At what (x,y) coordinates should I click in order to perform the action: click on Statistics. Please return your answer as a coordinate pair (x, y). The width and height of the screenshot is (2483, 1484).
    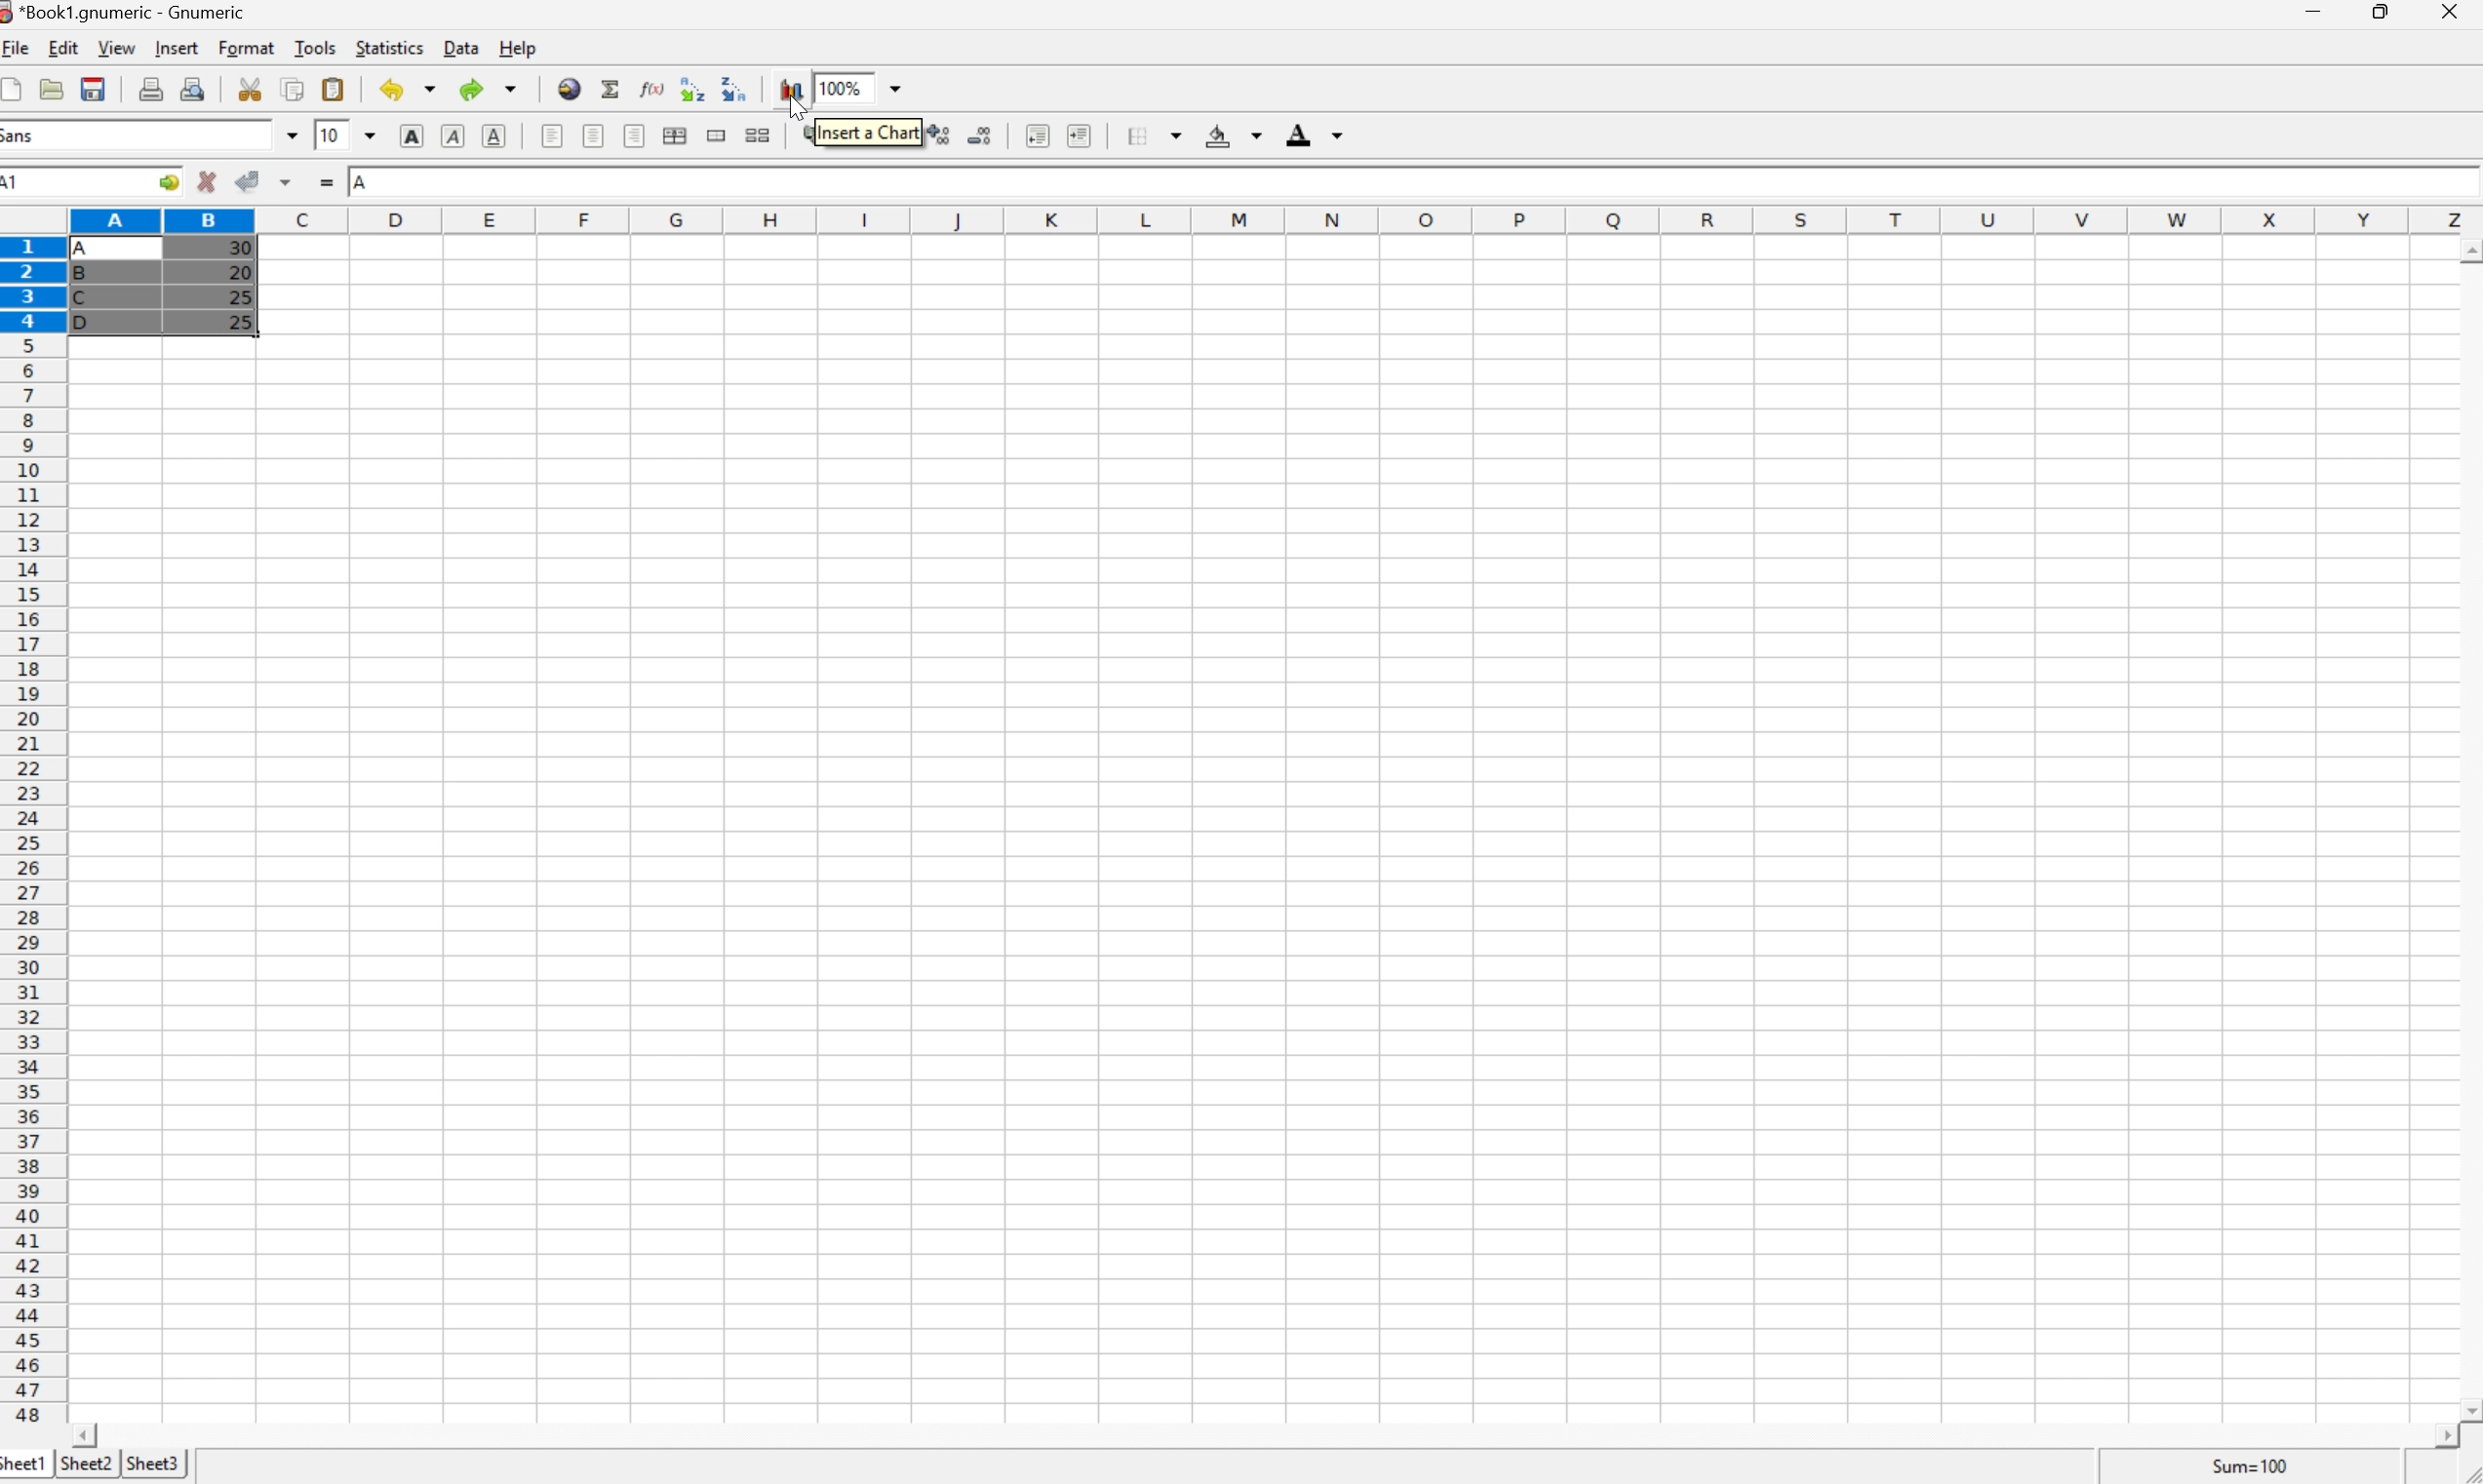
    Looking at the image, I should click on (391, 47).